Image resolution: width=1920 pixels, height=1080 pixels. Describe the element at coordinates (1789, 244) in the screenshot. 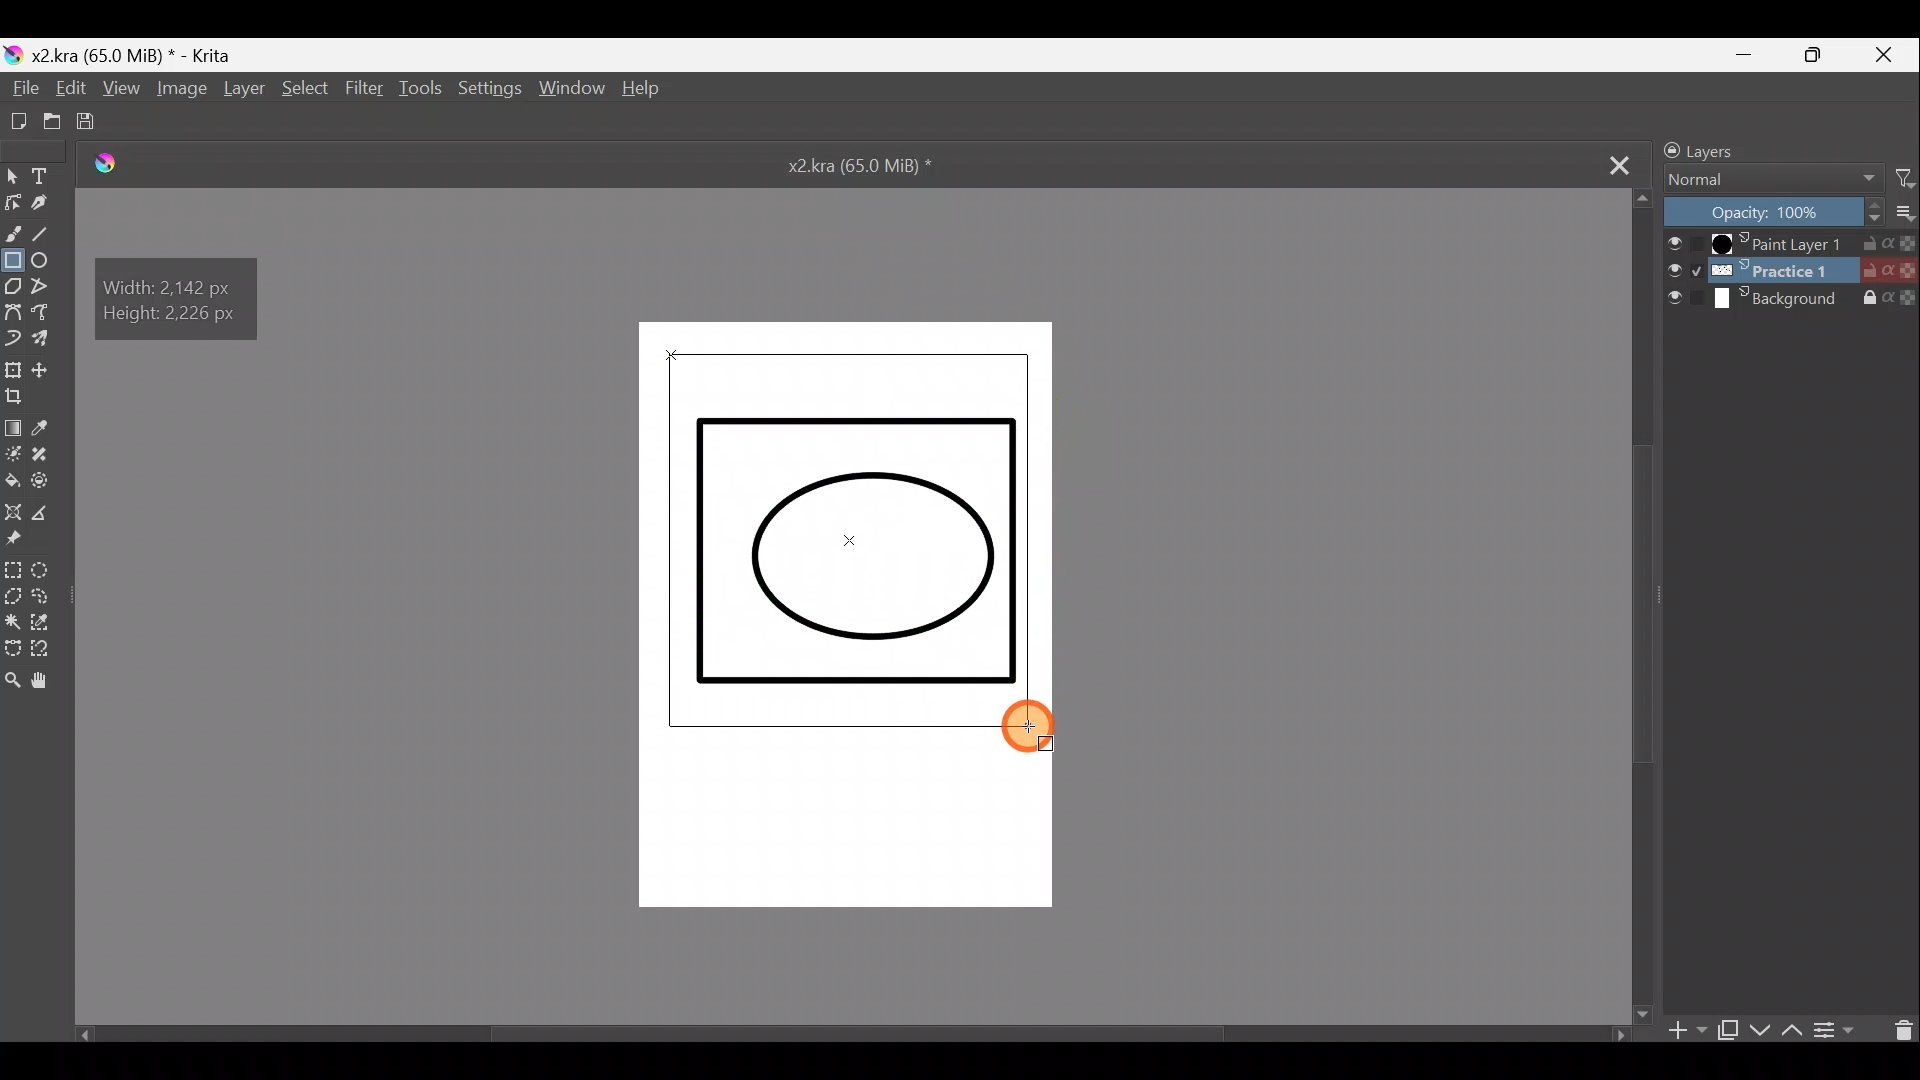

I see `Paint Layer 1` at that location.